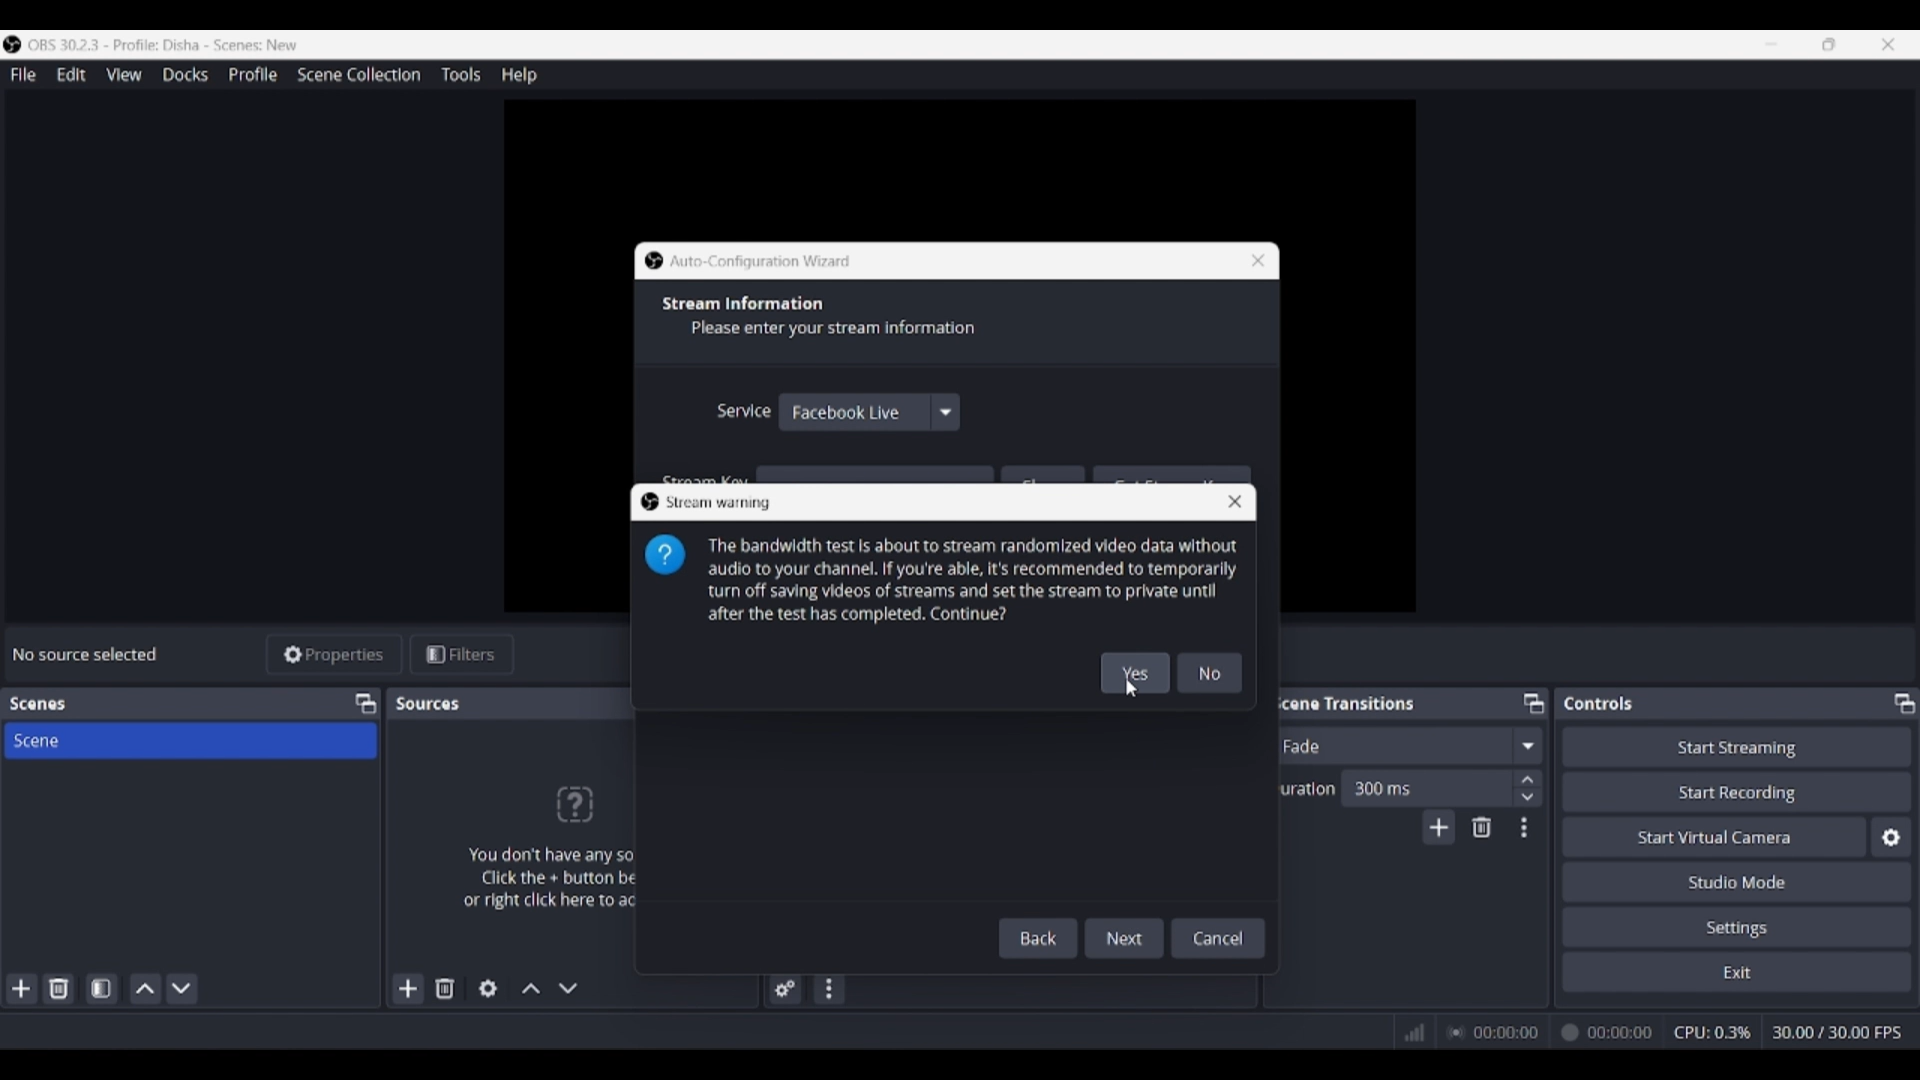  What do you see at coordinates (185, 75) in the screenshot?
I see `Docks menu` at bounding box center [185, 75].